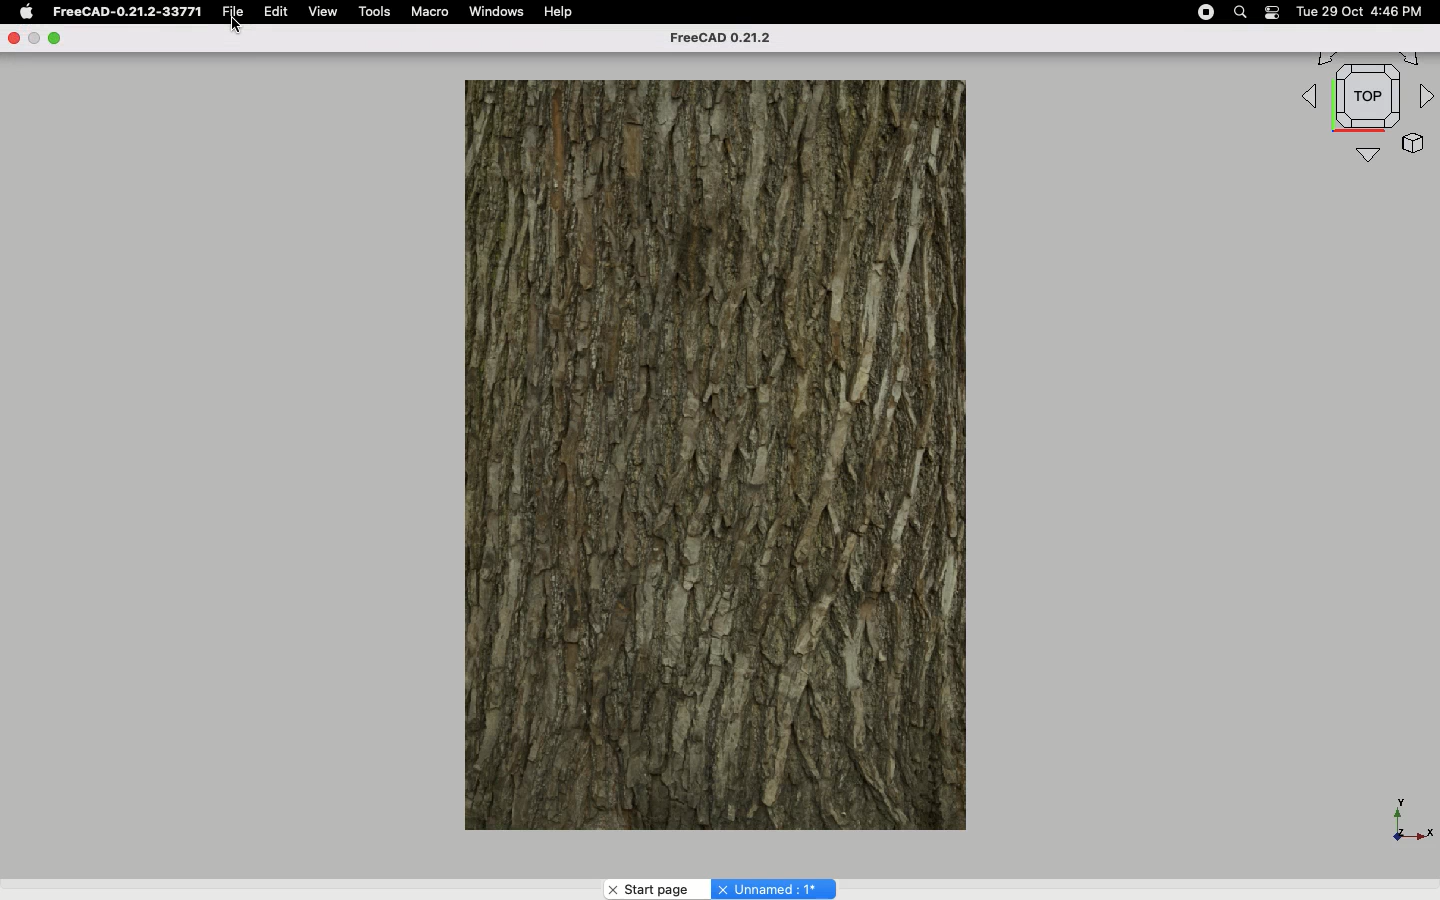 This screenshot has width=1440, height=900. Describe the element at coordinates (1364, 109) in the screenshot. I see `Navigation styles` at that location.